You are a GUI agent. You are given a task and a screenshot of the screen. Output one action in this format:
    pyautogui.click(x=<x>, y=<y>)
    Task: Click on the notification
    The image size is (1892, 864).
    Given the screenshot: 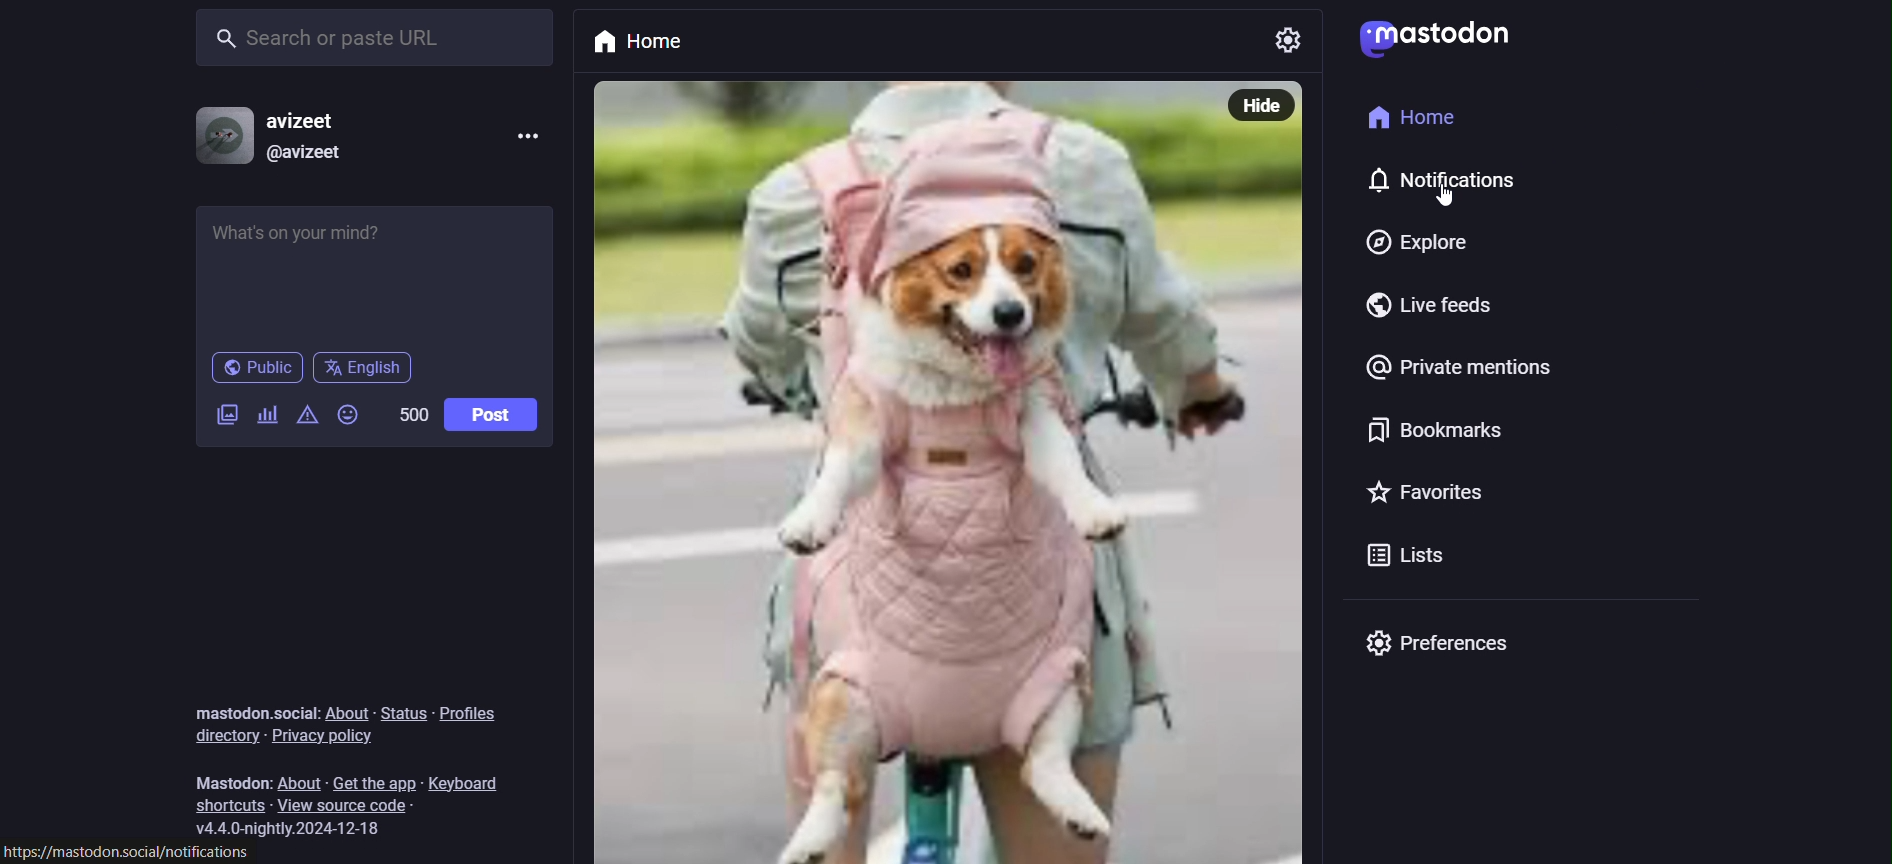 What is the action you would take?
    pyautogui.click(x=1460, y=186)
    